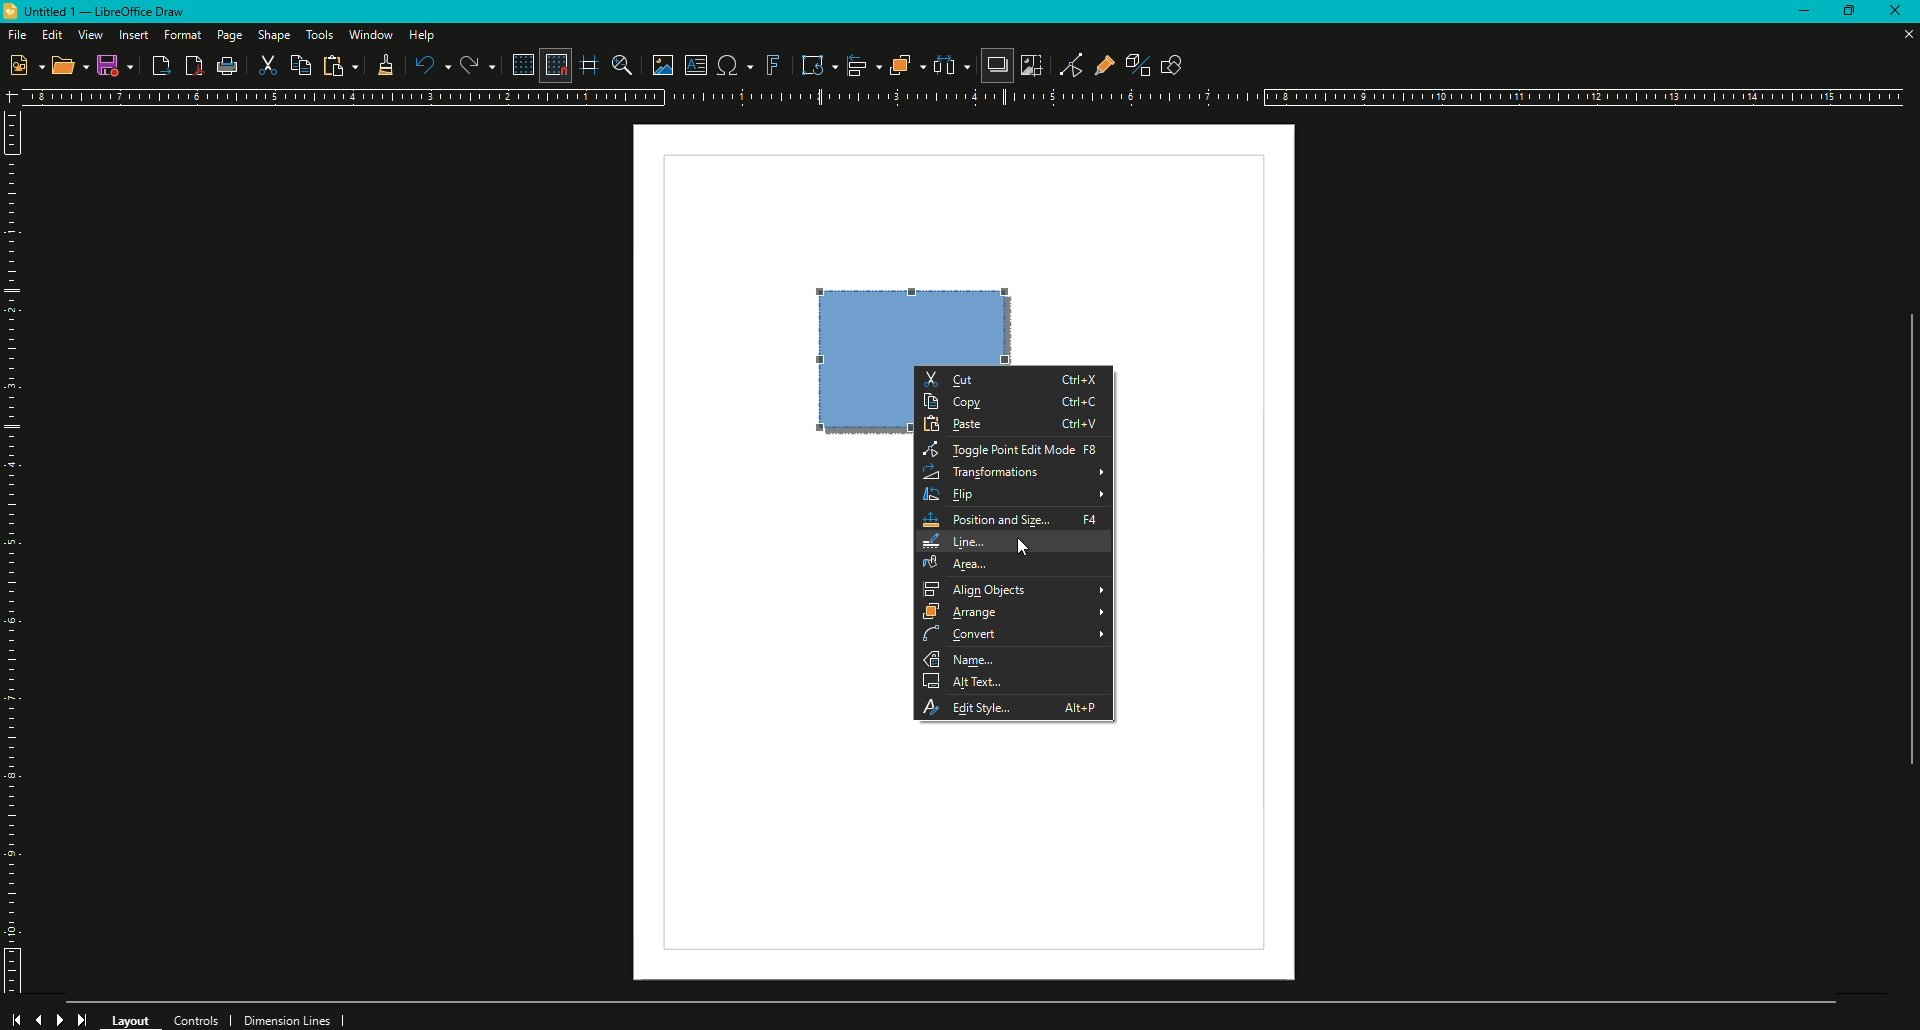  What do you see at coordinates (732, 65) in the screenshot?
I see `Insert Special Characters` at bounding box center [732, 65].